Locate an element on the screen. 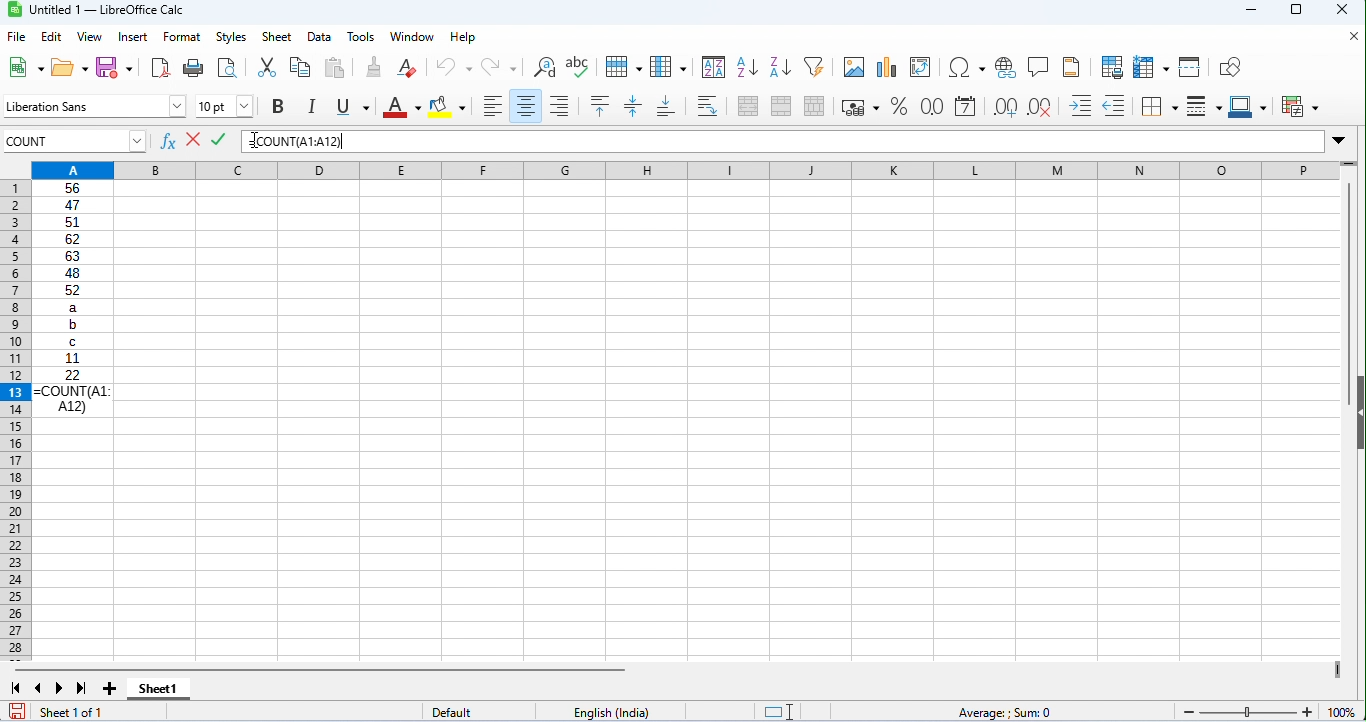  11 is located at coordinates (72, 358).